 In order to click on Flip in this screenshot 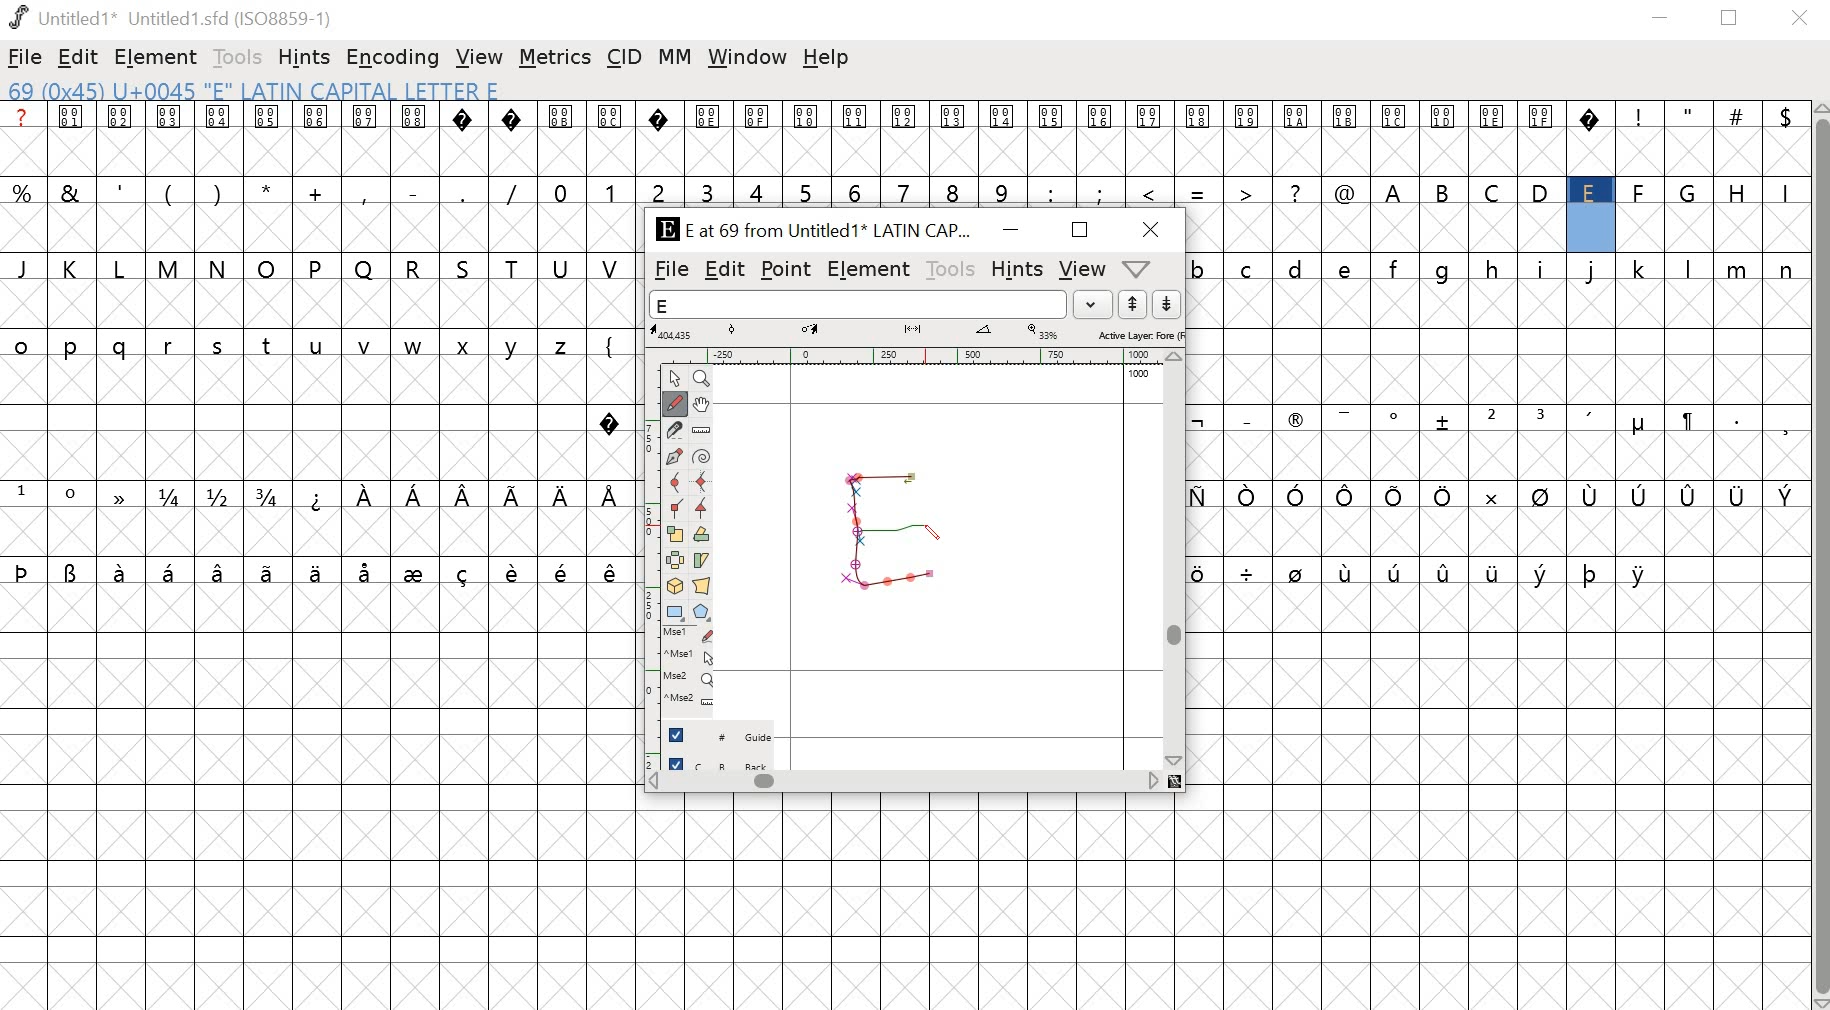, I will do `click(675, 561)`.